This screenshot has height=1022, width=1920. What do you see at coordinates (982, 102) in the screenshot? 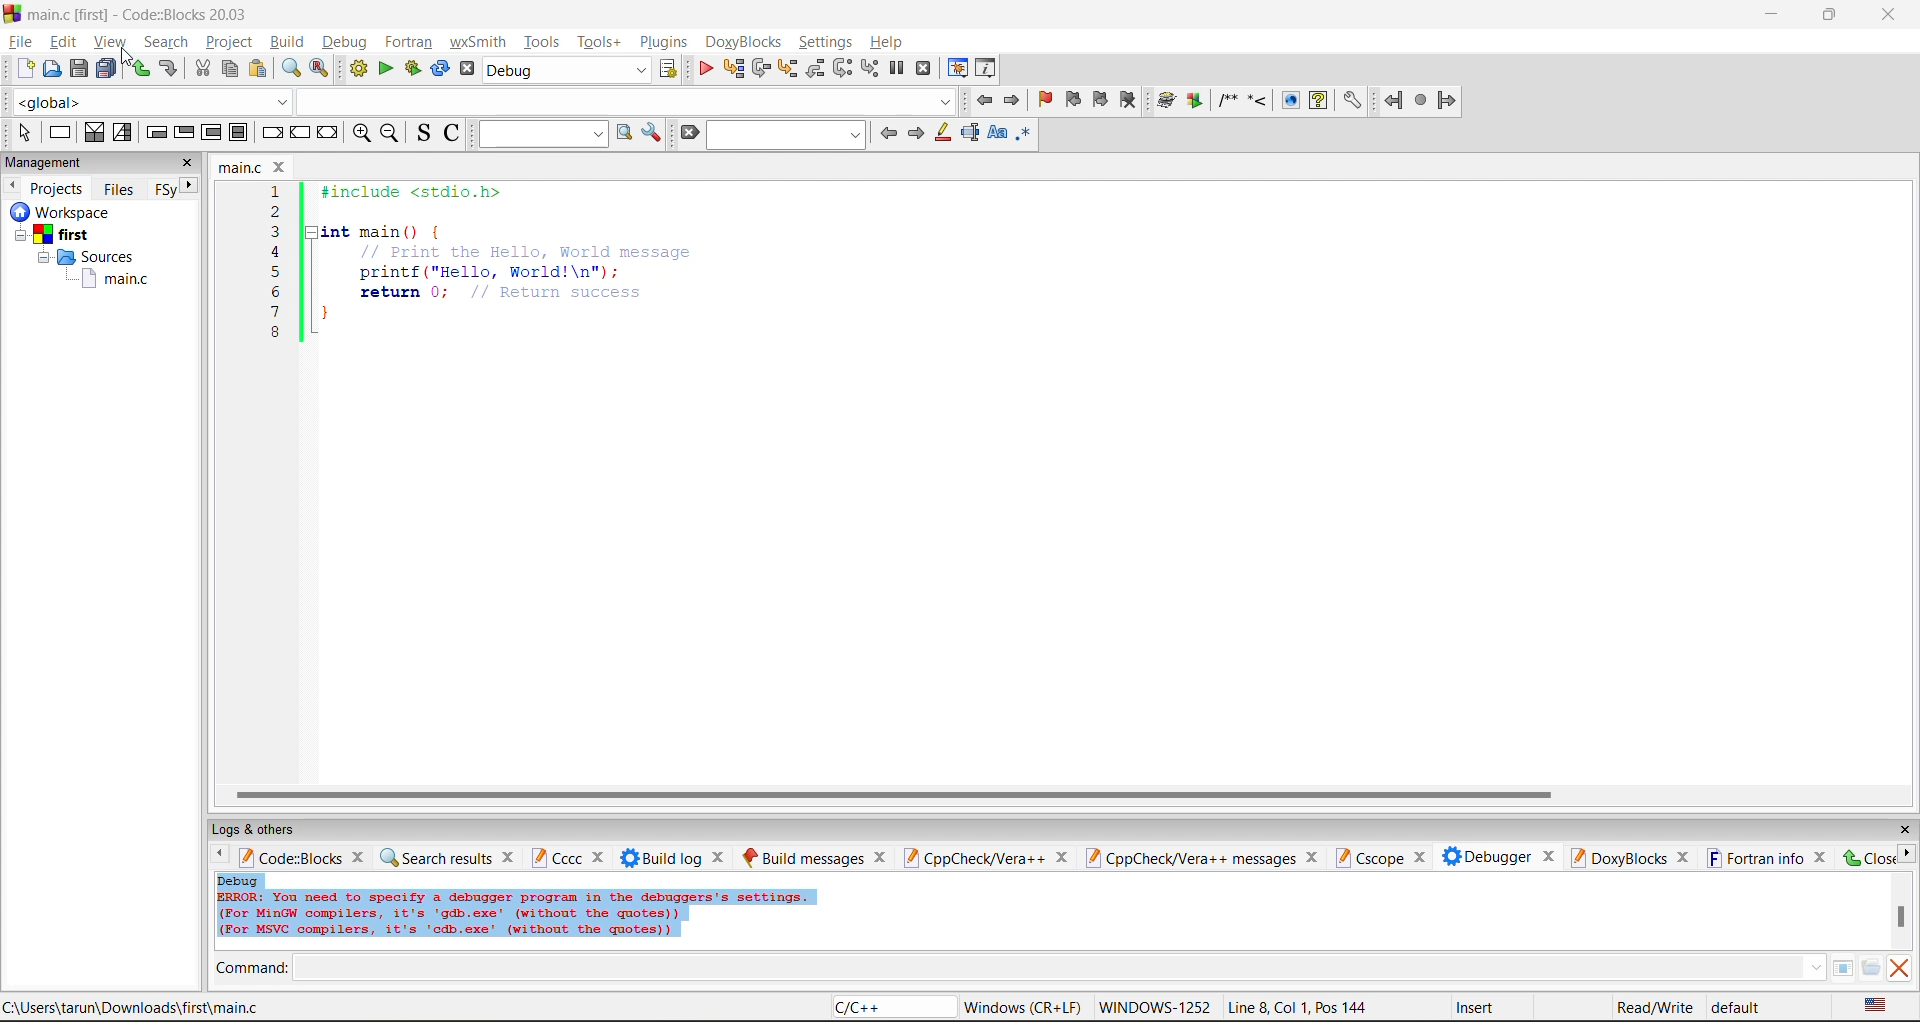
I see `jump back` at bounding box center [982, 102].